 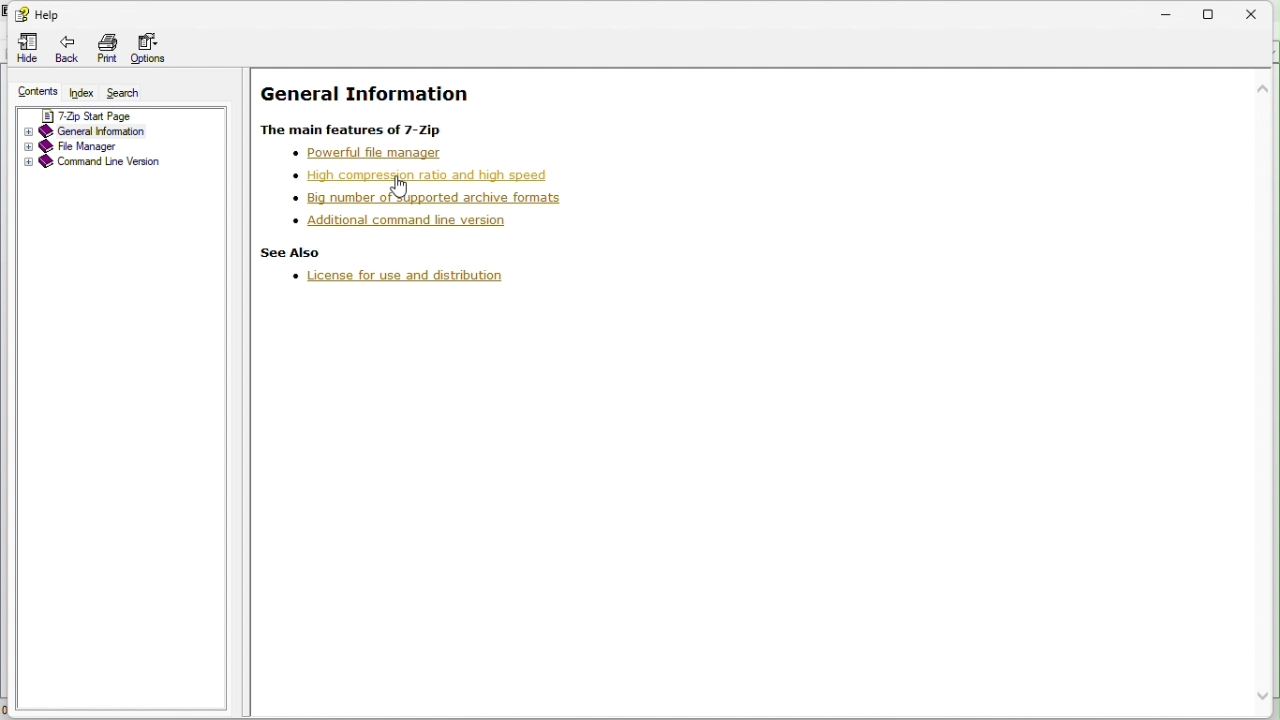 What do you see at coordinates (407, 278) in the screenshot?
I see `License for use and distribution` at bounding box center [407, 278].